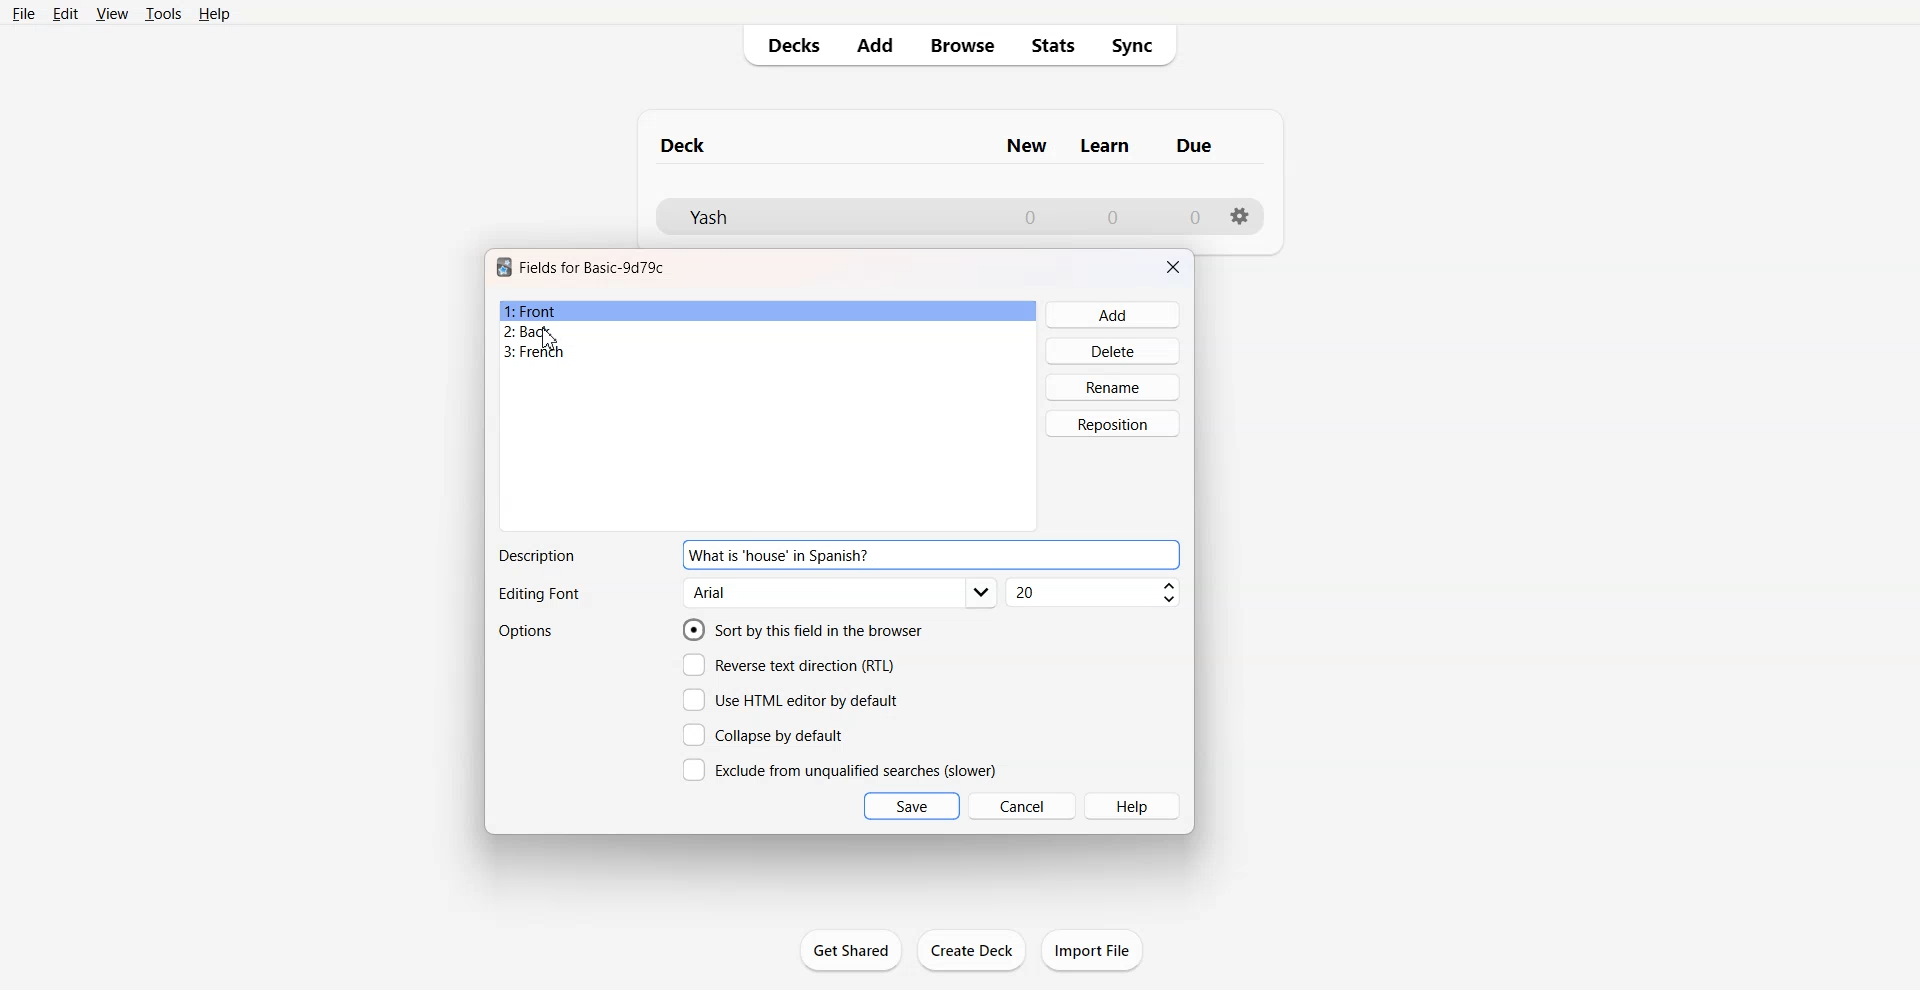 This screenshot has width=1920, height=990. I want to click on Exclude from unqualified searches (slower), so click(839, 769).